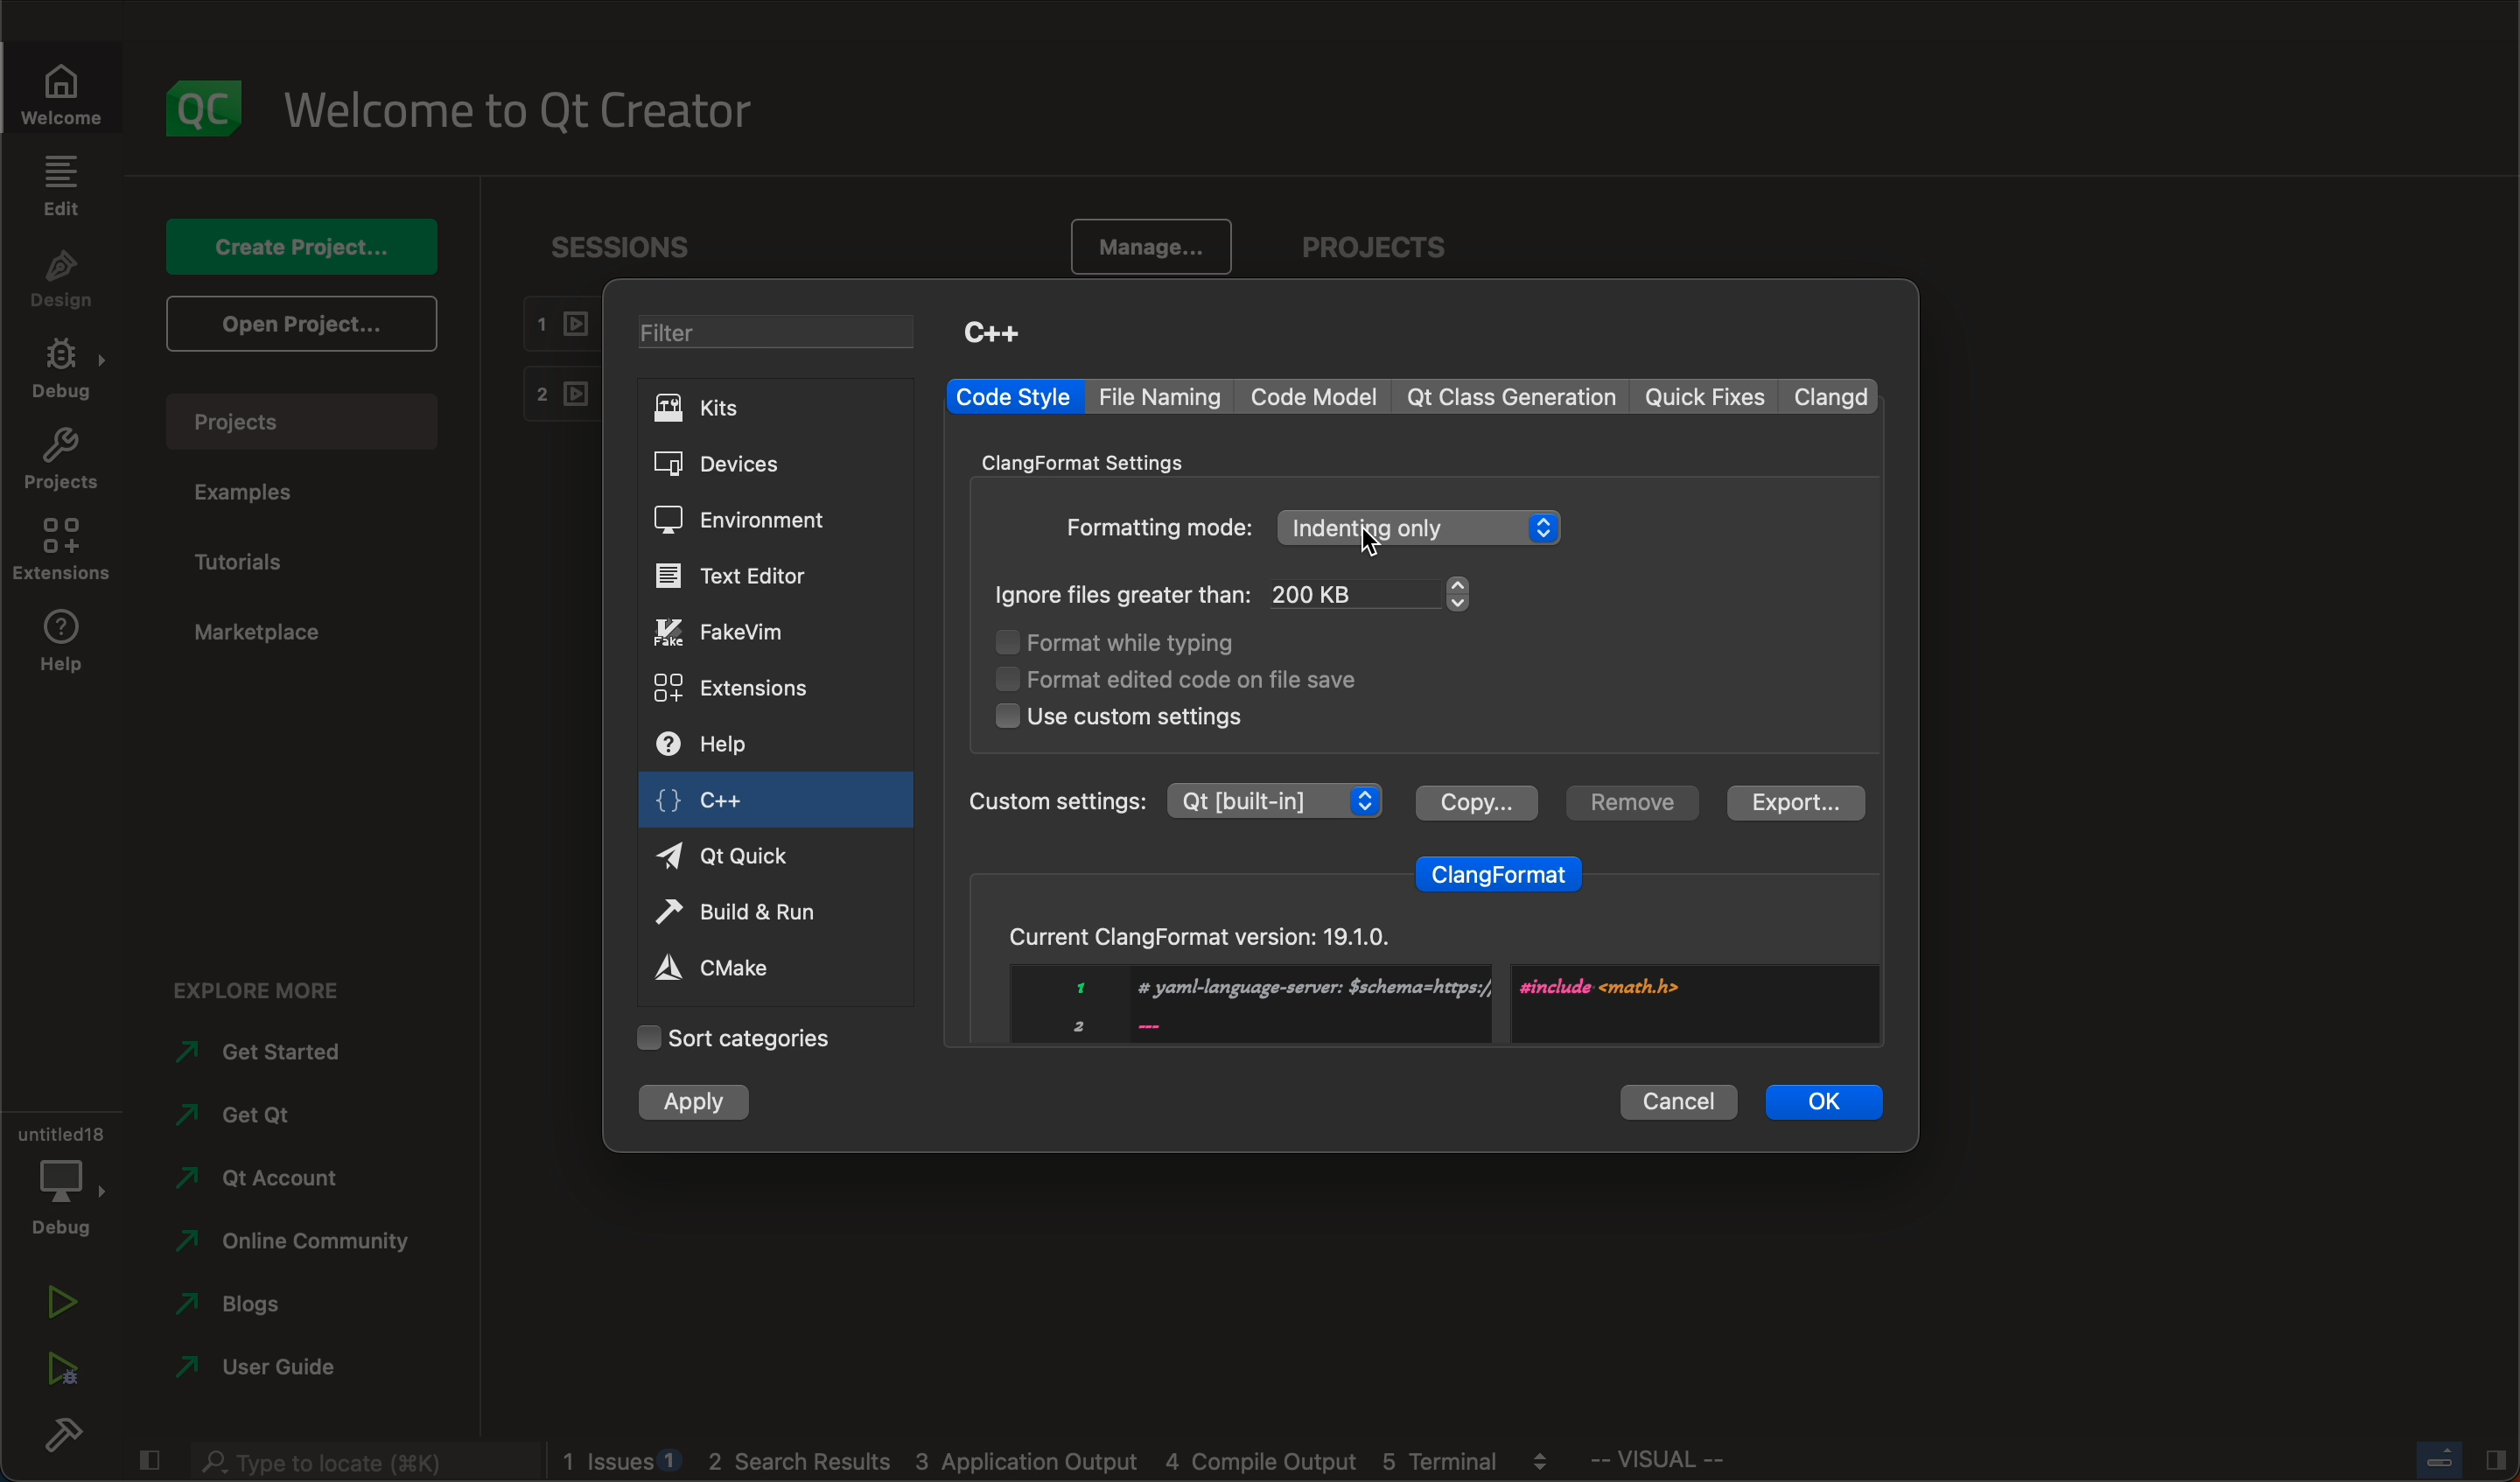 The image size is (2520, 1482). Describe the element at coordinates (67, 372) in the screenshot. I see `debug` at that location.